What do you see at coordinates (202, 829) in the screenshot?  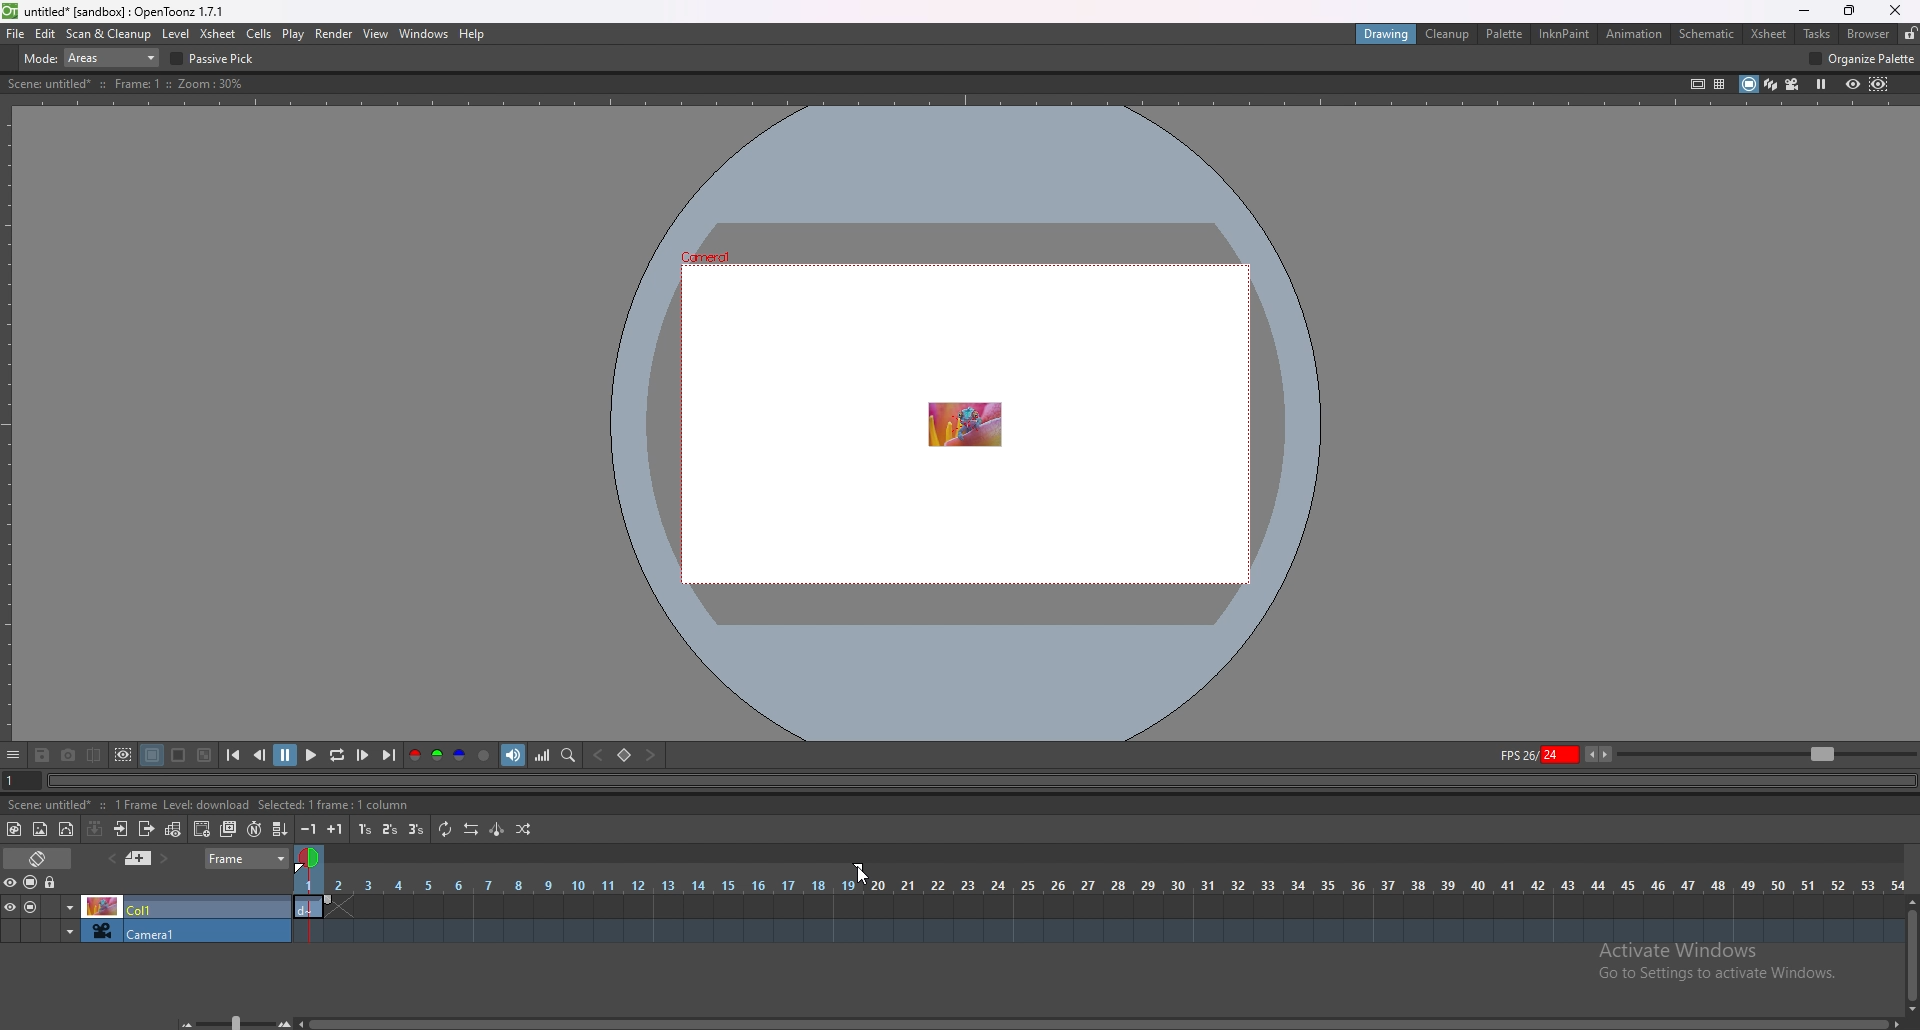 I see `create blank drawing` at bounding box center [202, 829].